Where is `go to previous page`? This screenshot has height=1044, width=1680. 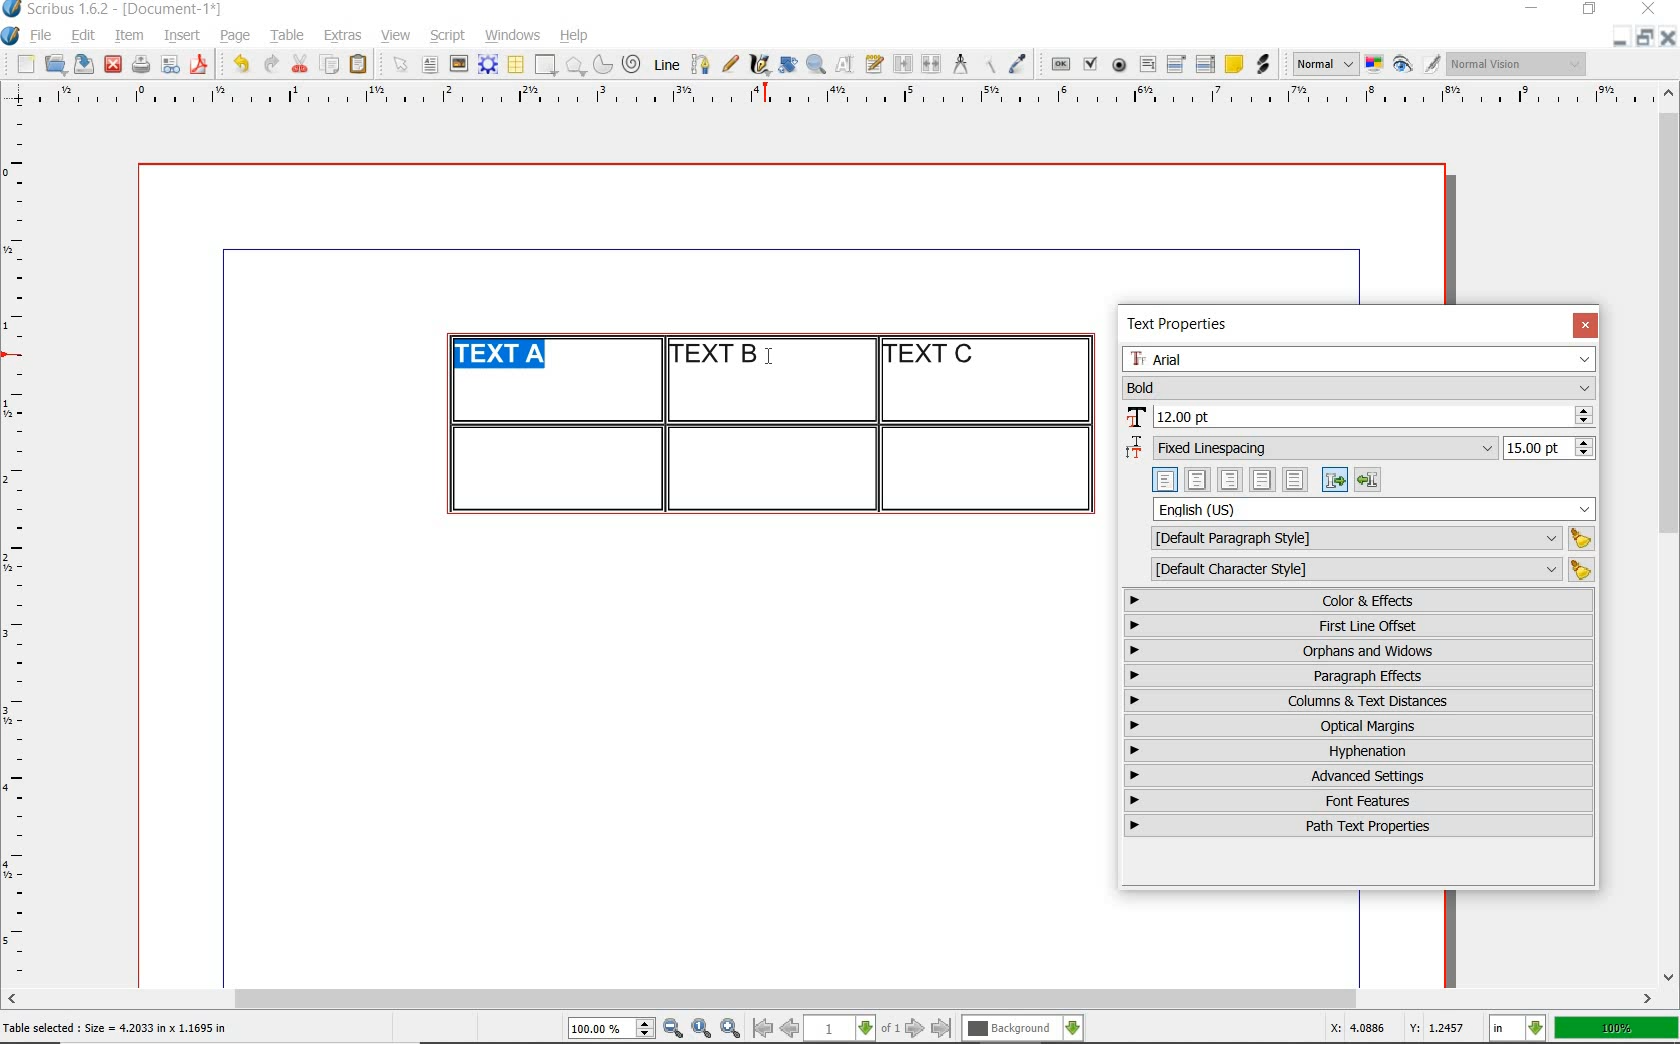
go to previous page is located at coordinates (789, 1029).